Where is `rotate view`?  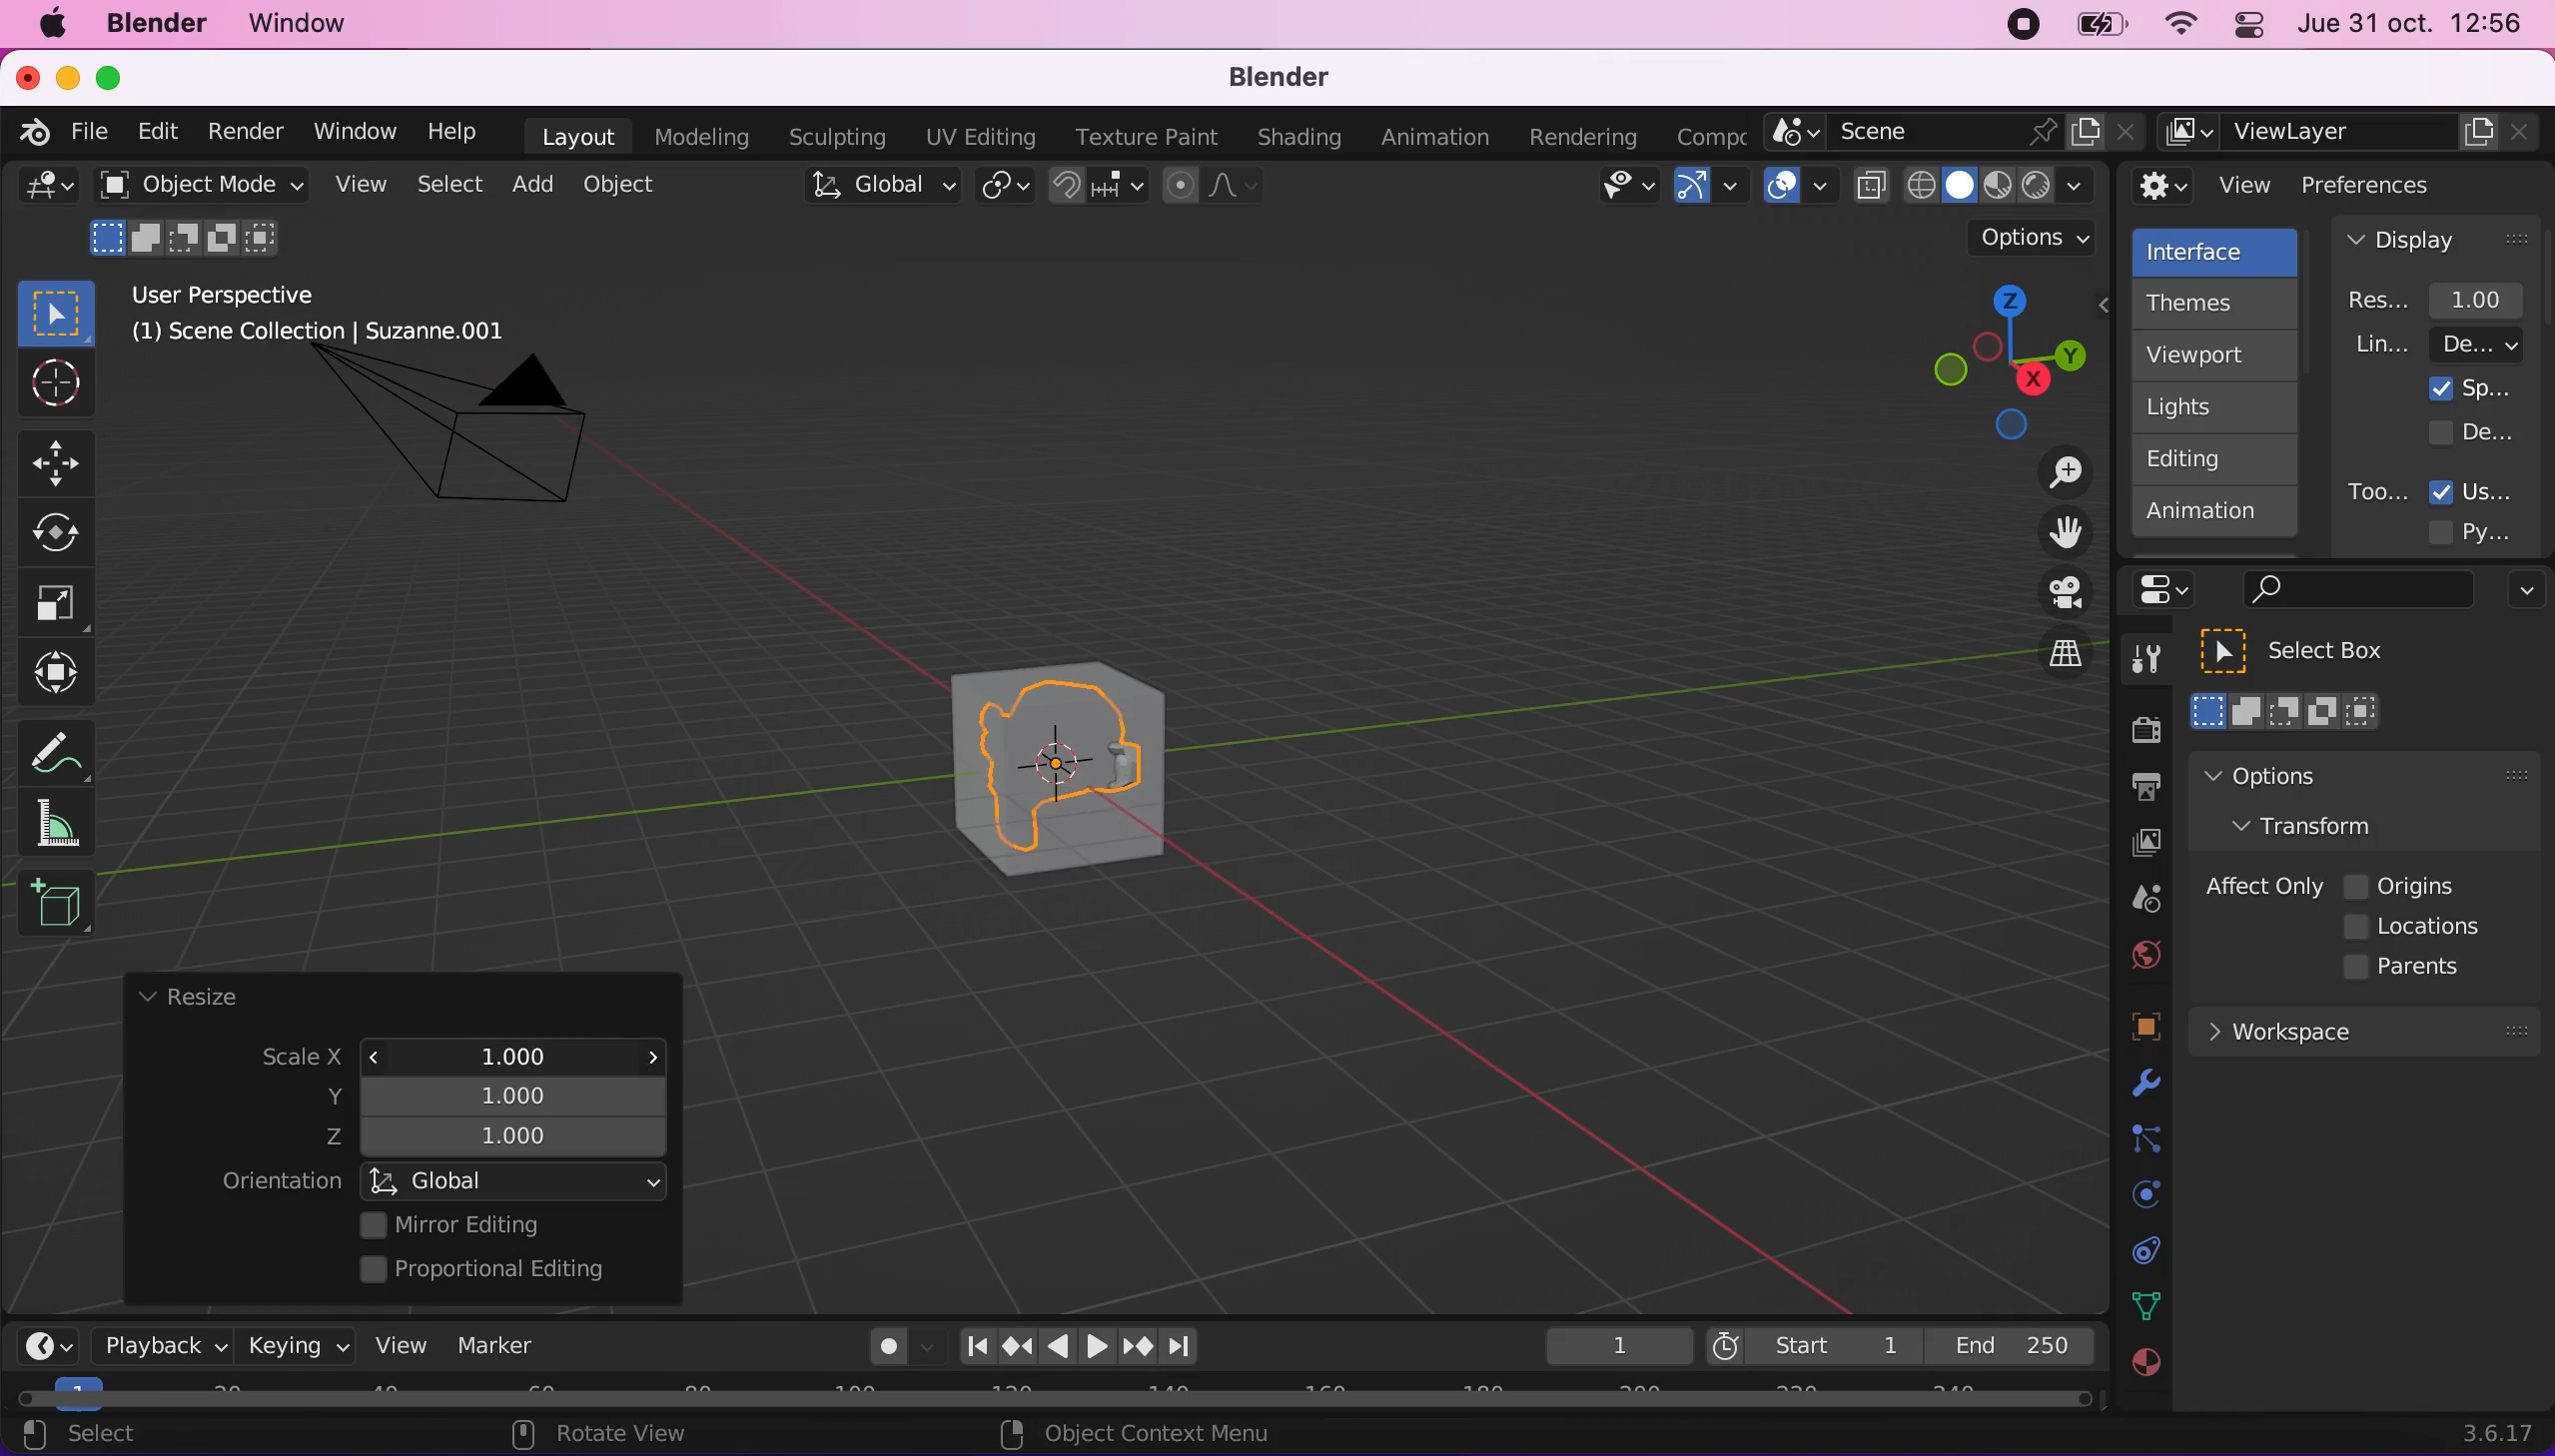
rotate view is located at coordinates (620, 1436).